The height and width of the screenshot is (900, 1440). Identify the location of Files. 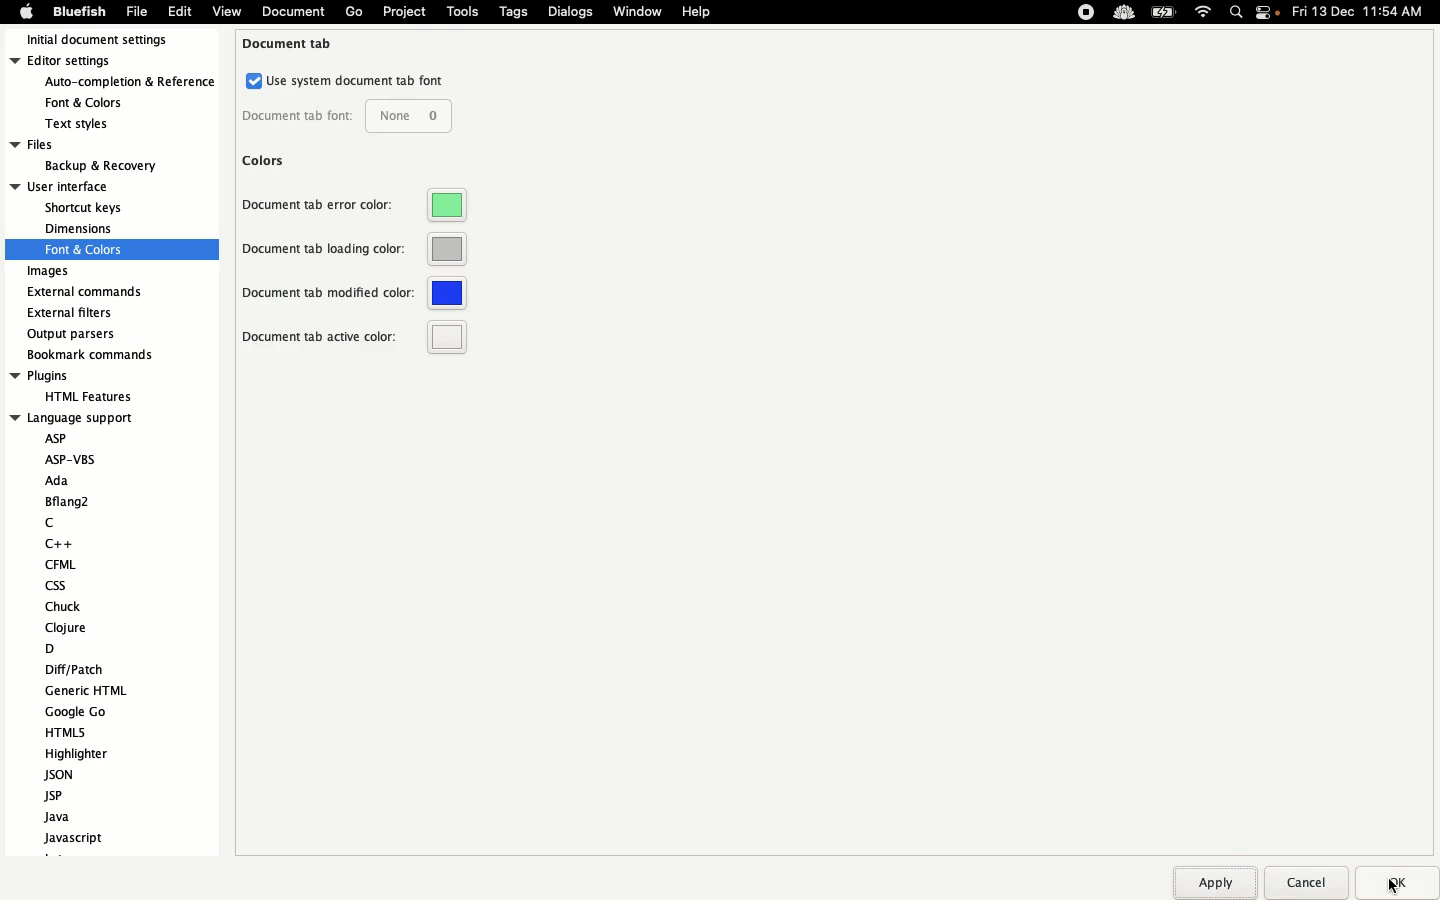
(85, 144).